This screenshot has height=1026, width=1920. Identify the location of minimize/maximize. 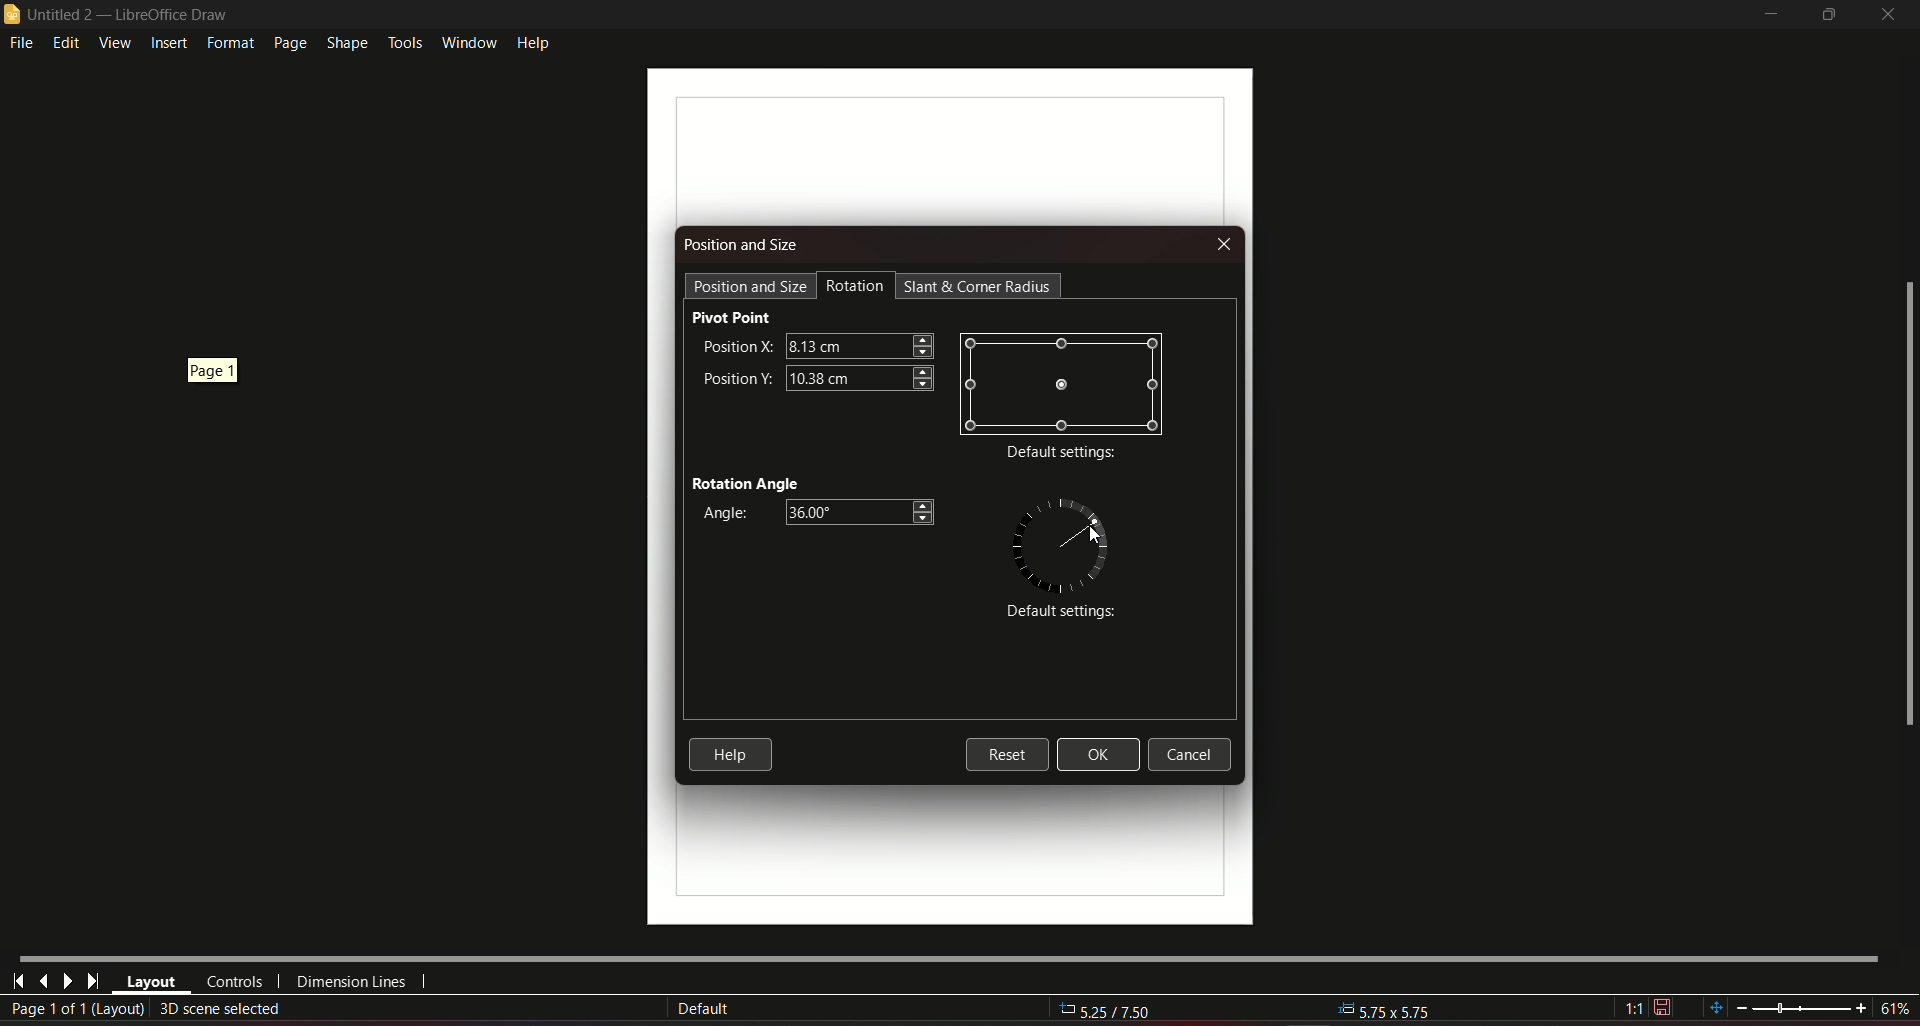
(1828, 15).